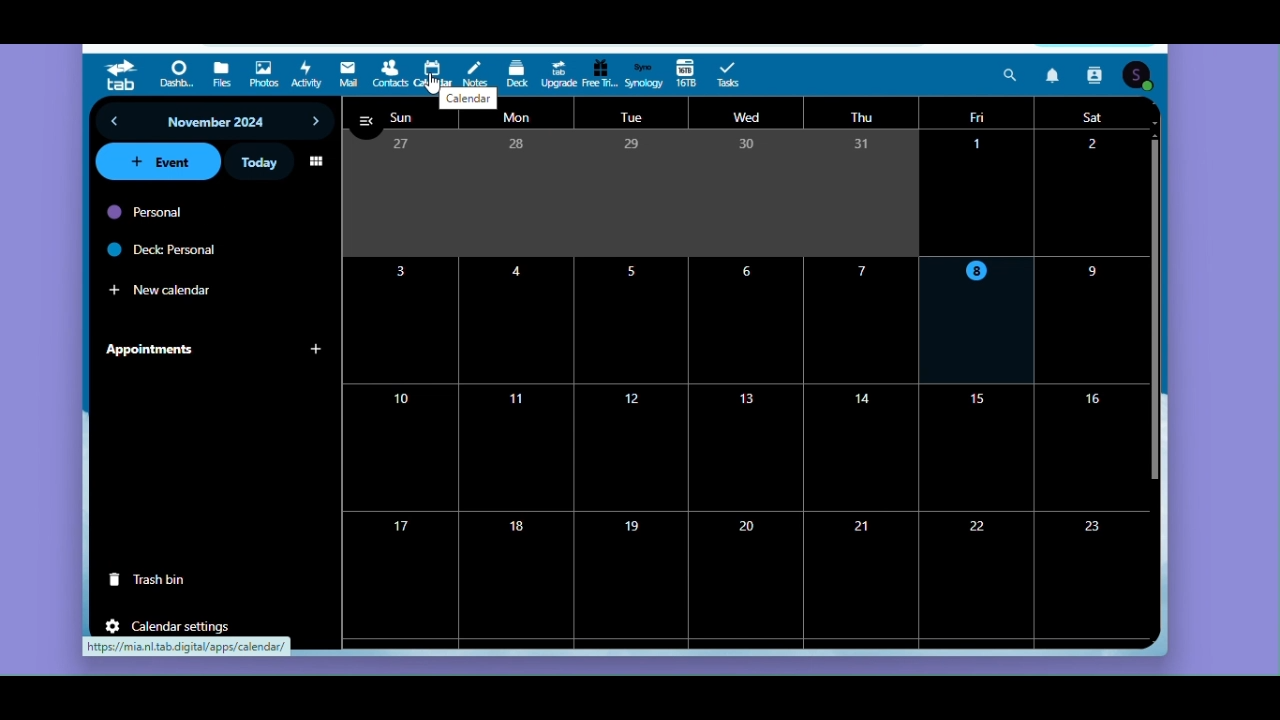 This screenshot has width=1280, height=720. I want to click on Today, so click(259, 163).